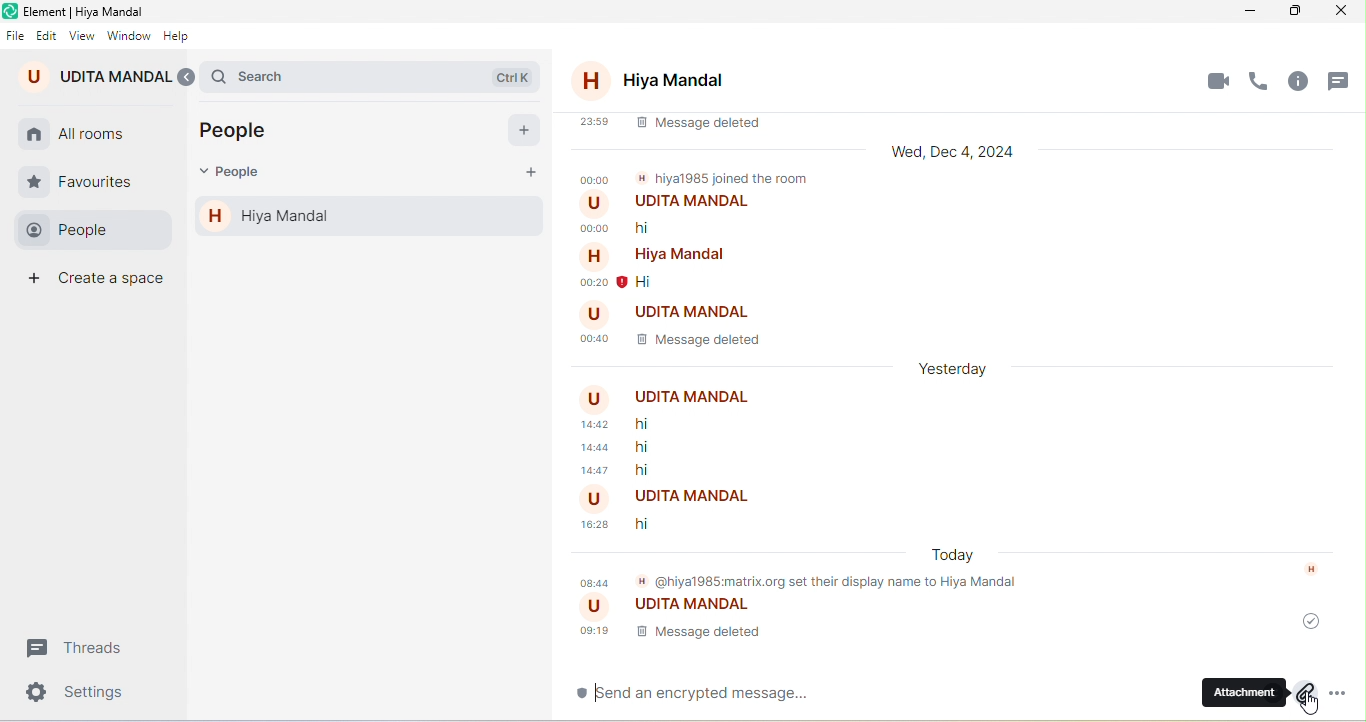  What do you see at coordinates (746, 178) in the screenshot?
I see `text` at bounding box center [746, 178].